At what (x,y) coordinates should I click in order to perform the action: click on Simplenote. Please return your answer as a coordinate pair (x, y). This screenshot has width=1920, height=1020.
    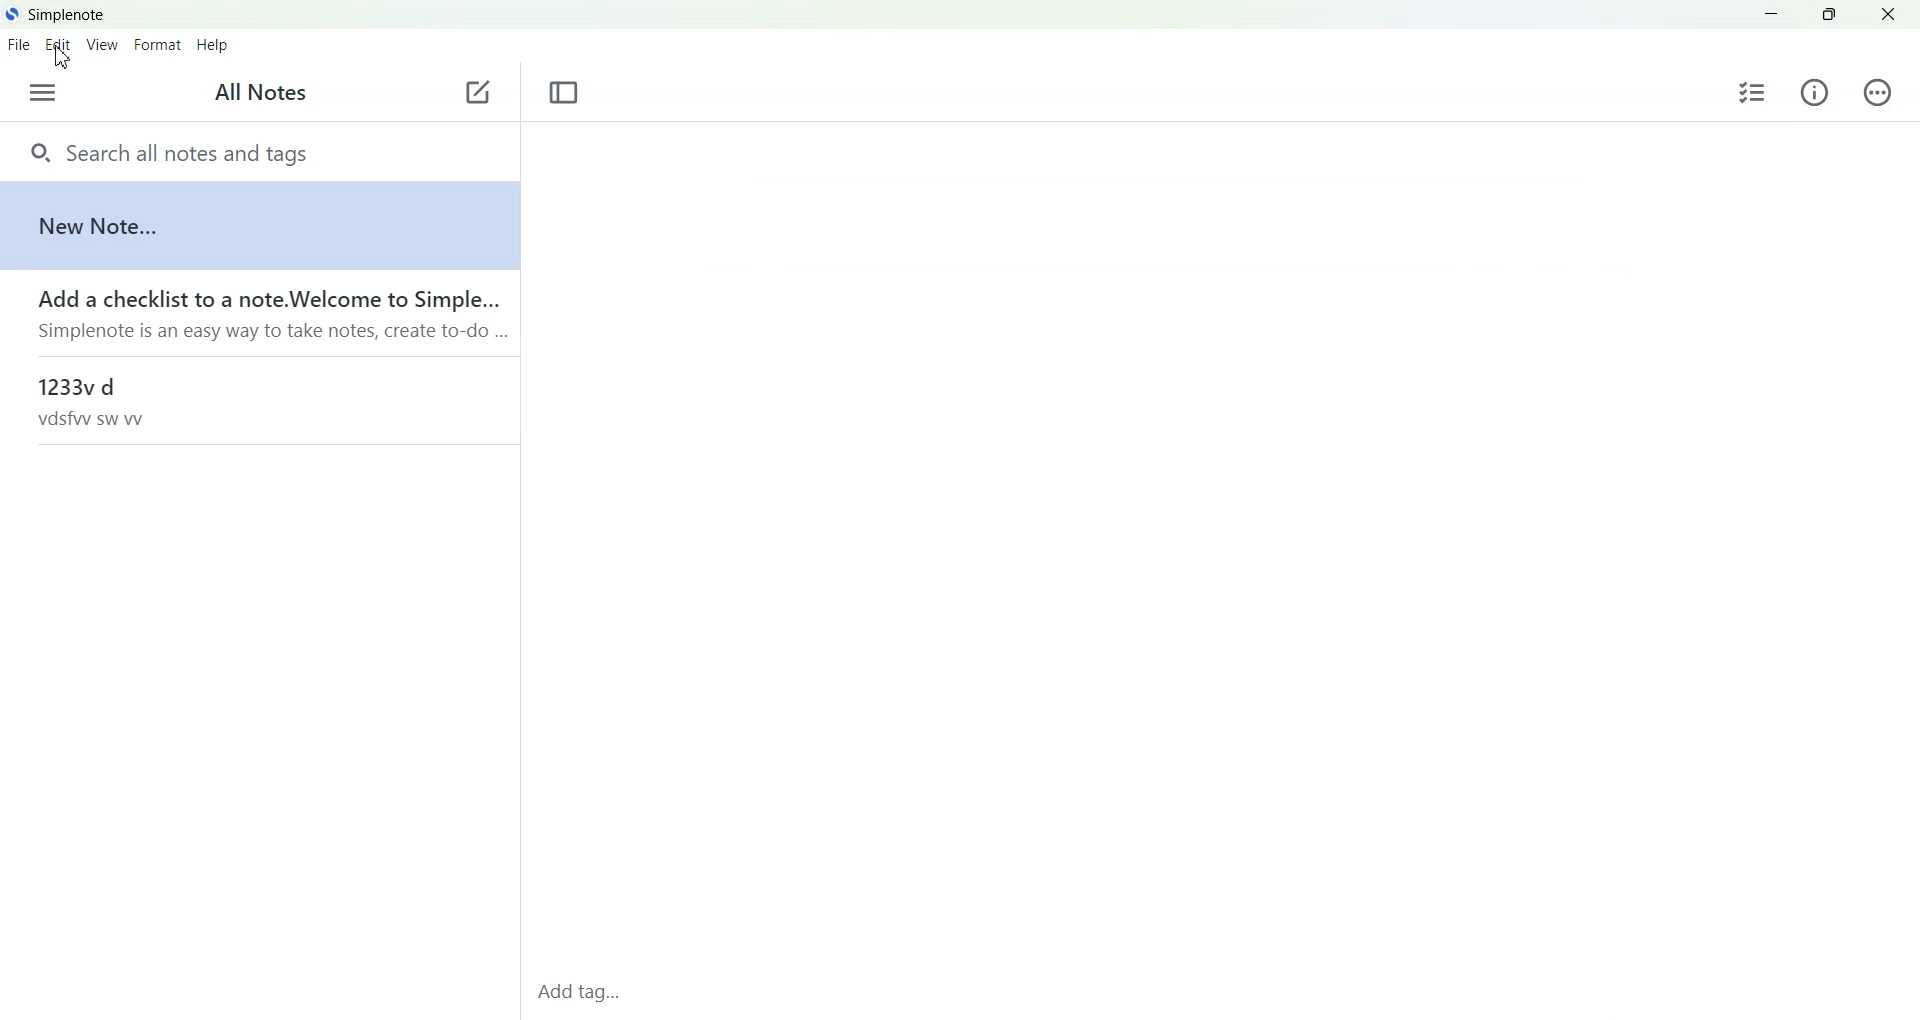
    Looking at the image, I should click on (56, 13).